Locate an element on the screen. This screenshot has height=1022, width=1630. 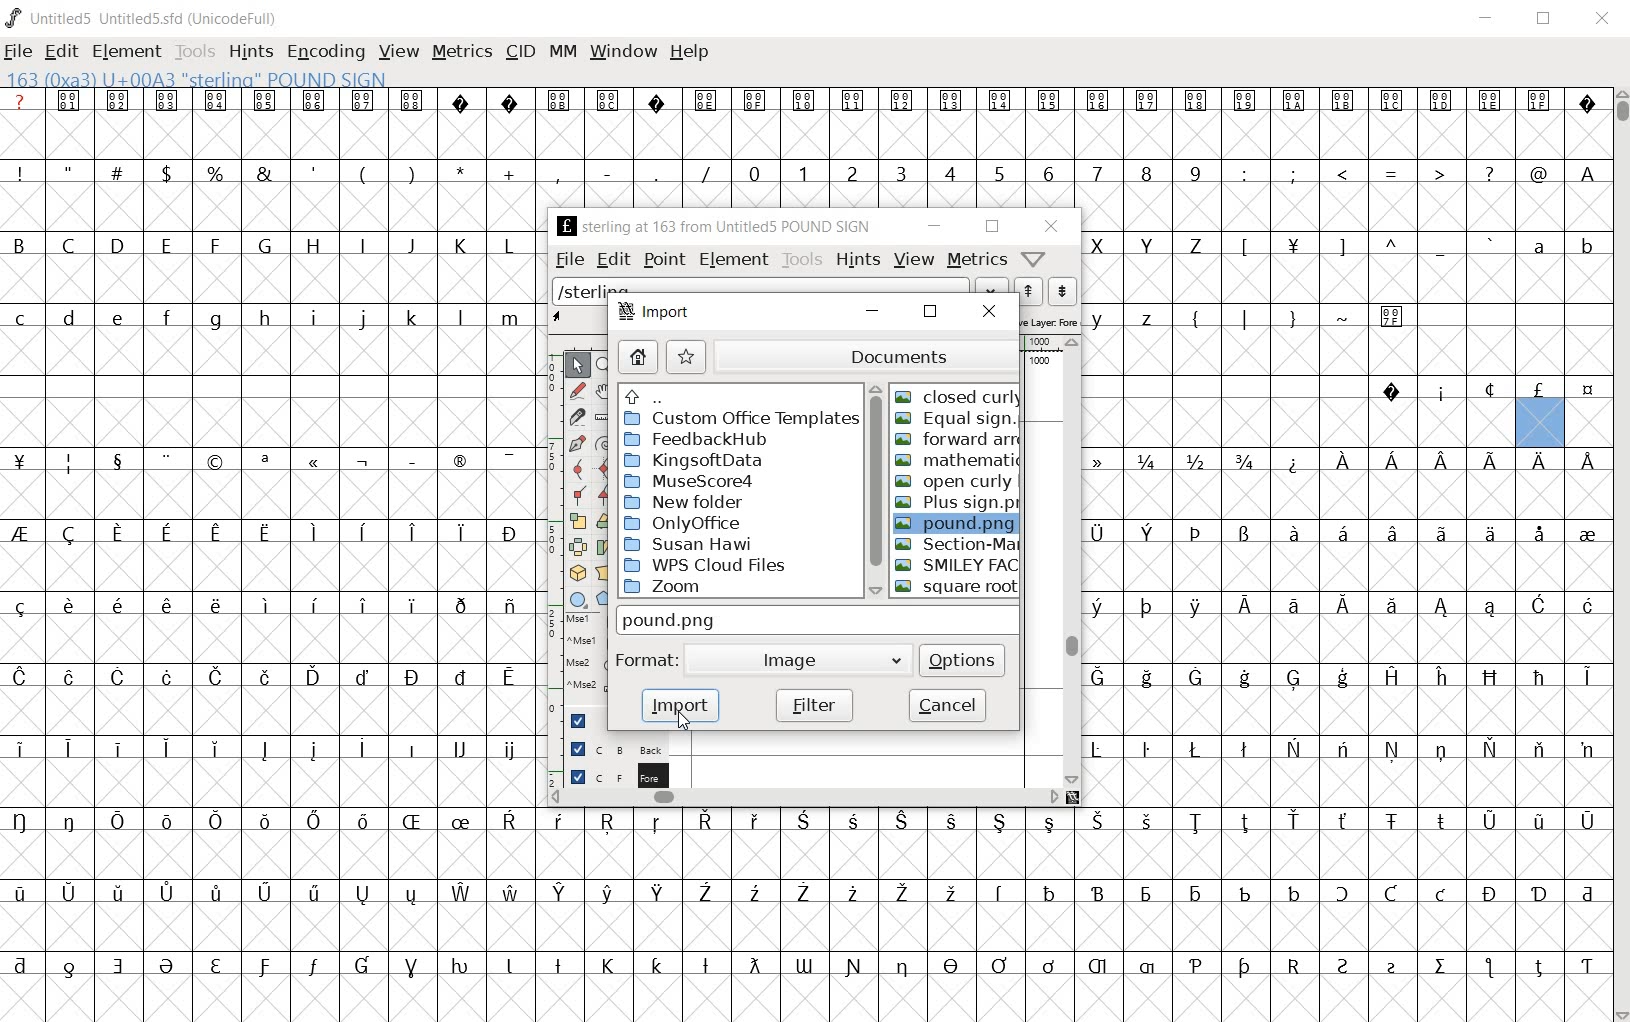
Symbol is located at coordinates (609, 823).